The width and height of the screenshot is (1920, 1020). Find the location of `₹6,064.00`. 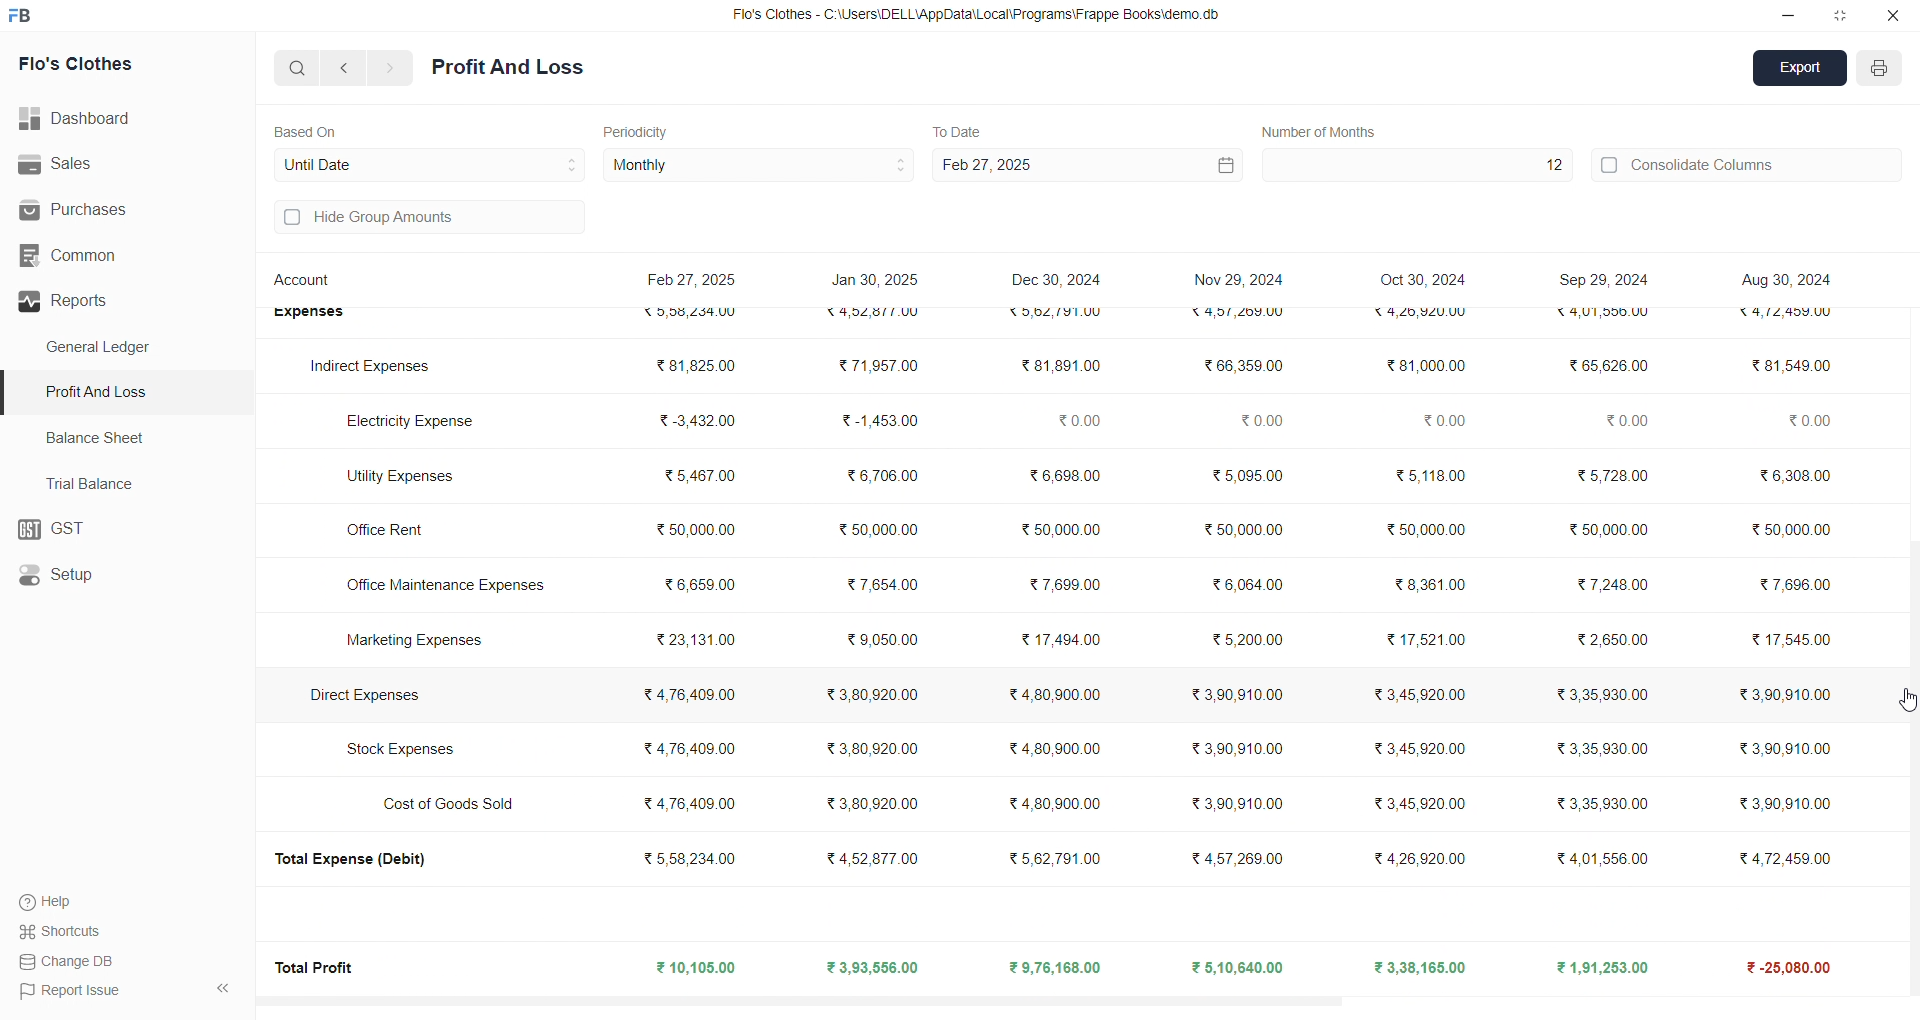

₹6,064.00 is located at coordinates (1246, 586).